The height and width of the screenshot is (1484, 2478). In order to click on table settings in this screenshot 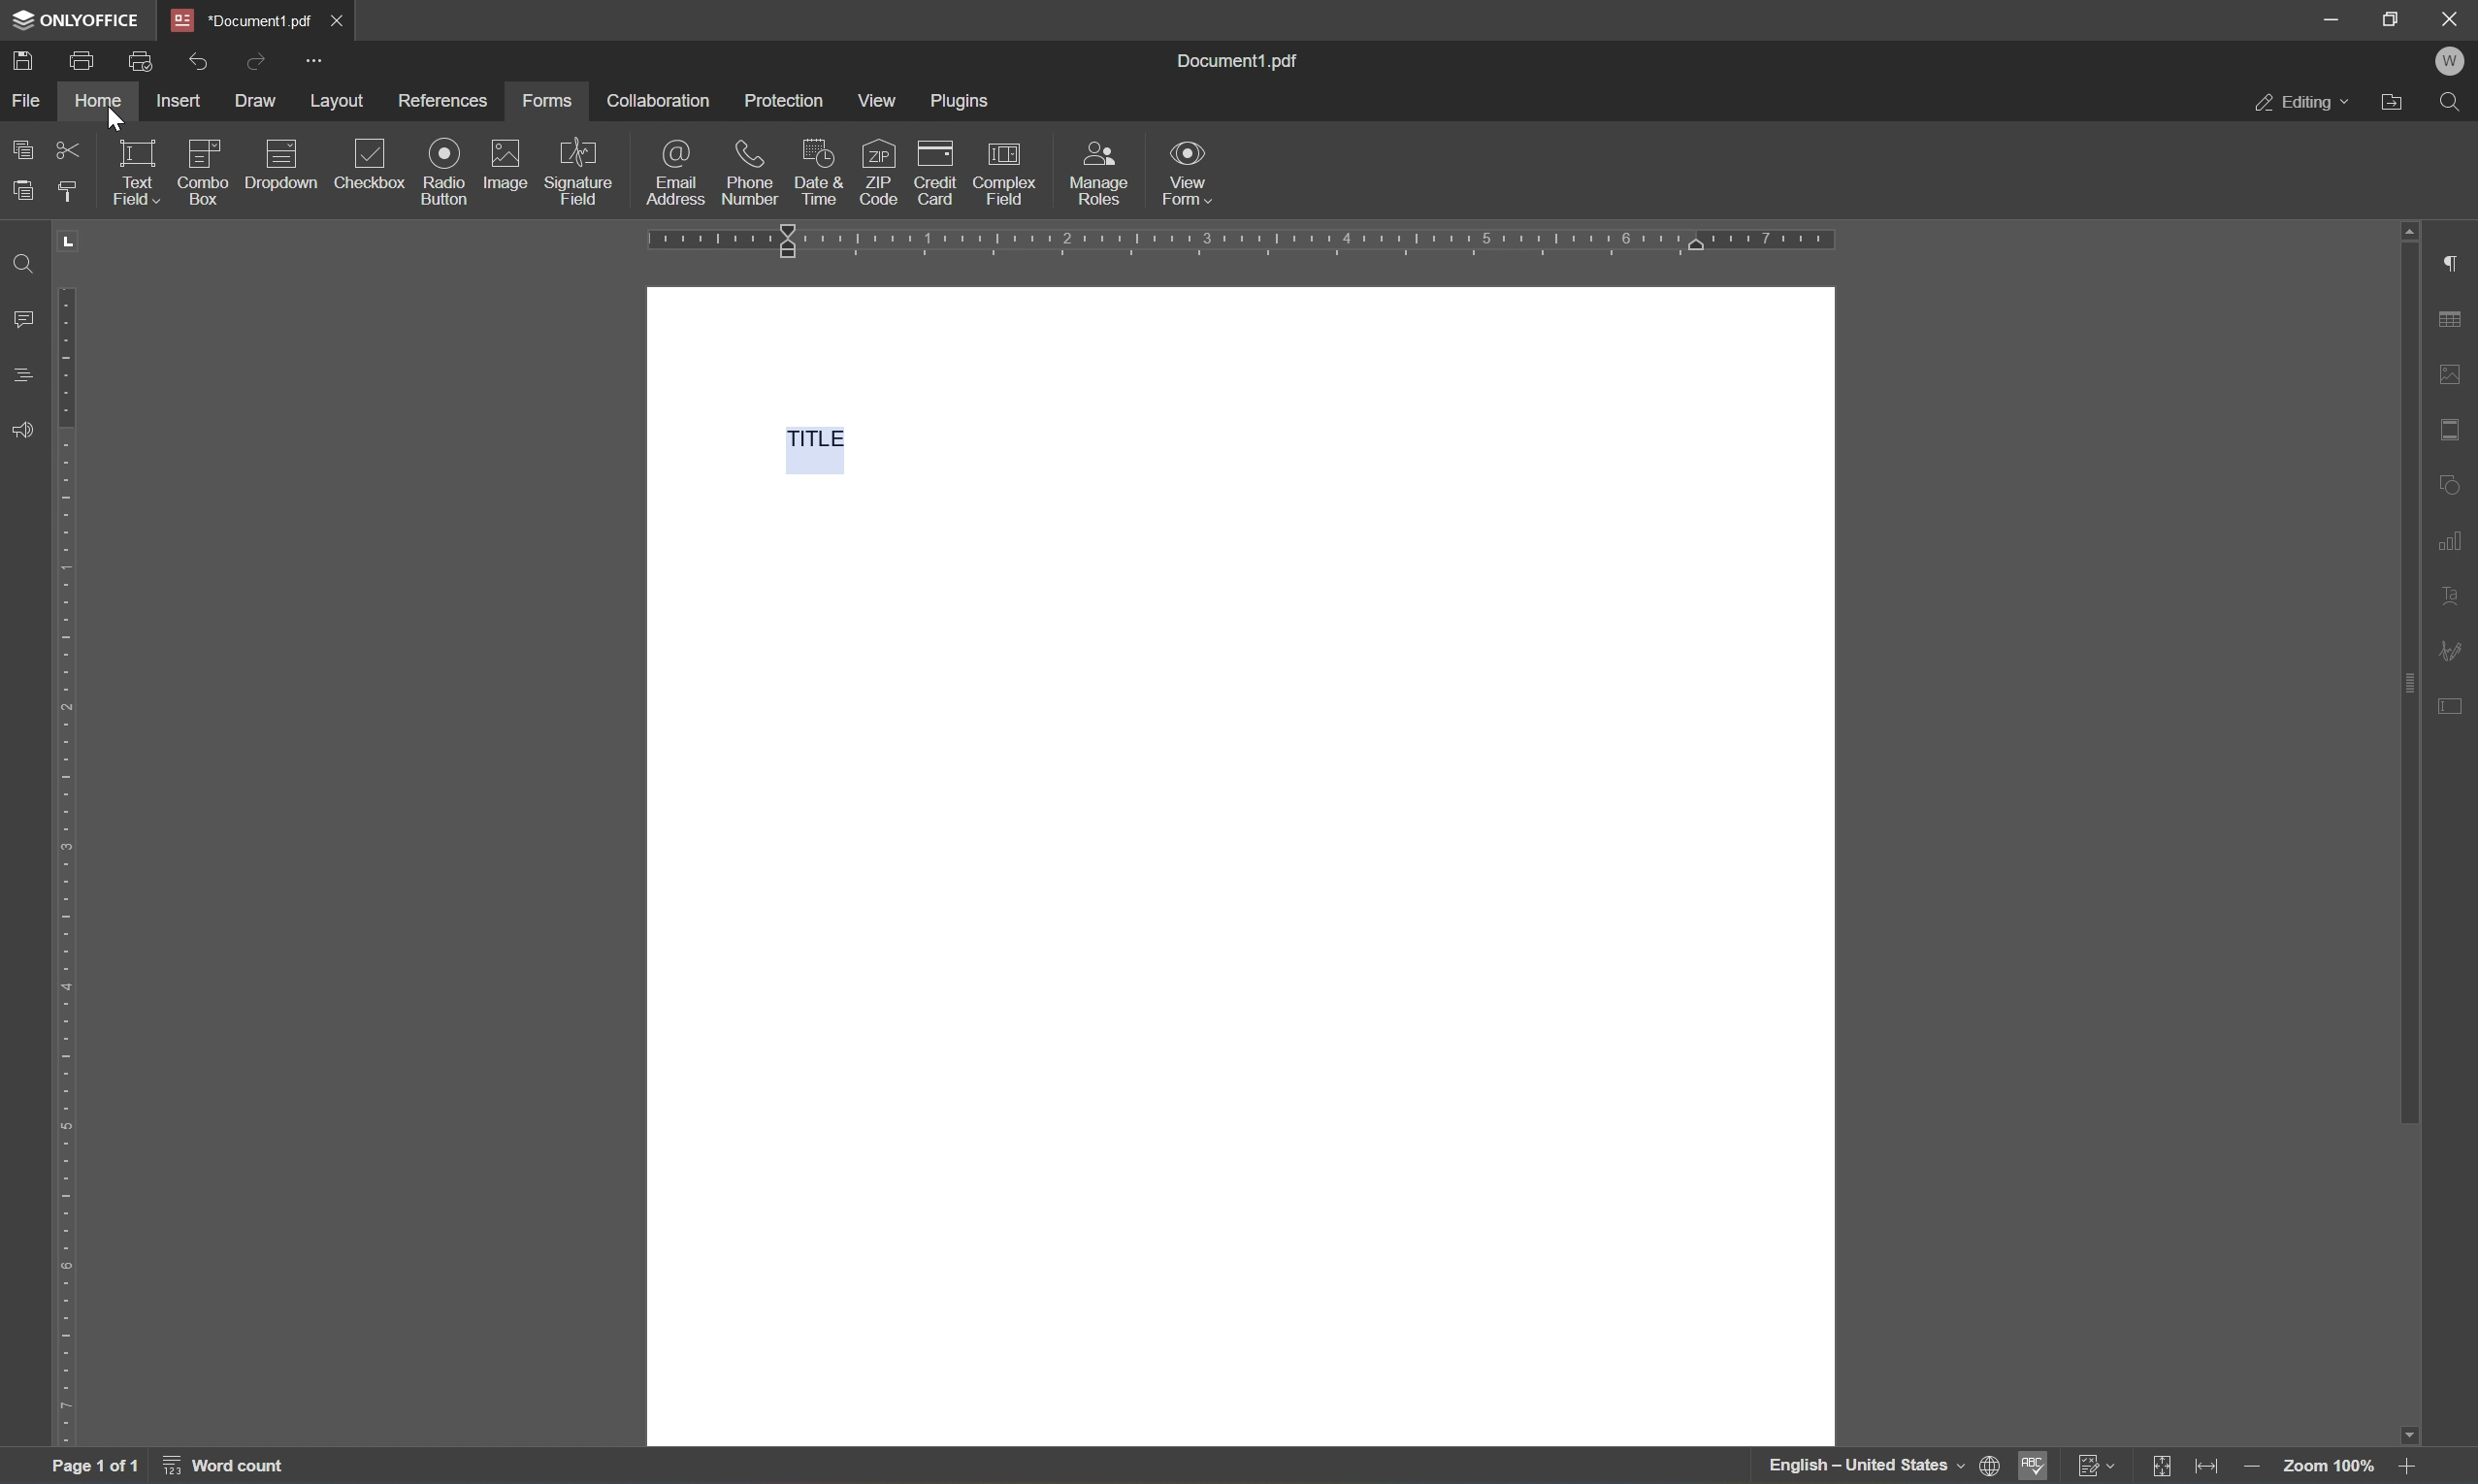, I will do `click(2456, 318)`.